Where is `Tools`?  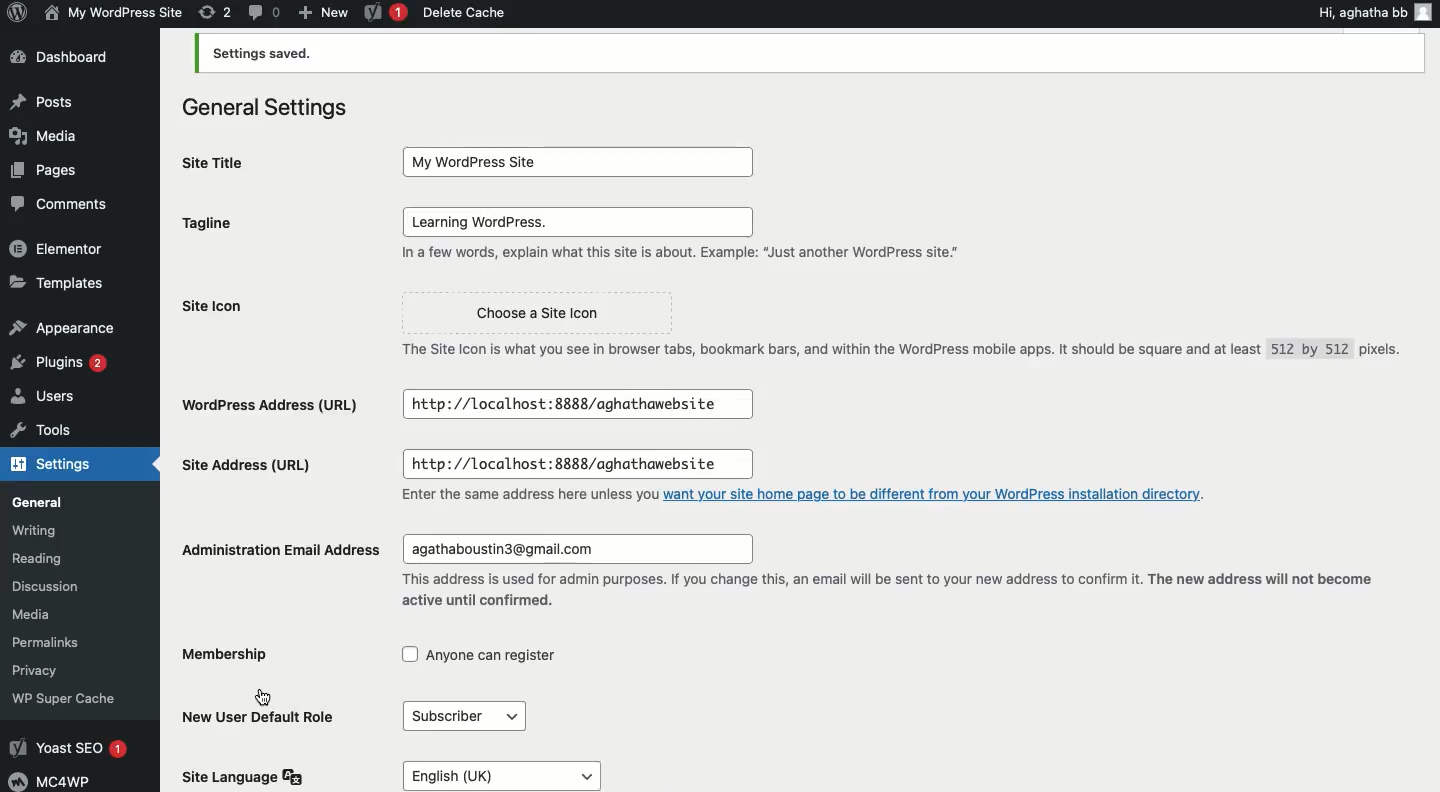 Tools is located at coordinates (61, 434).